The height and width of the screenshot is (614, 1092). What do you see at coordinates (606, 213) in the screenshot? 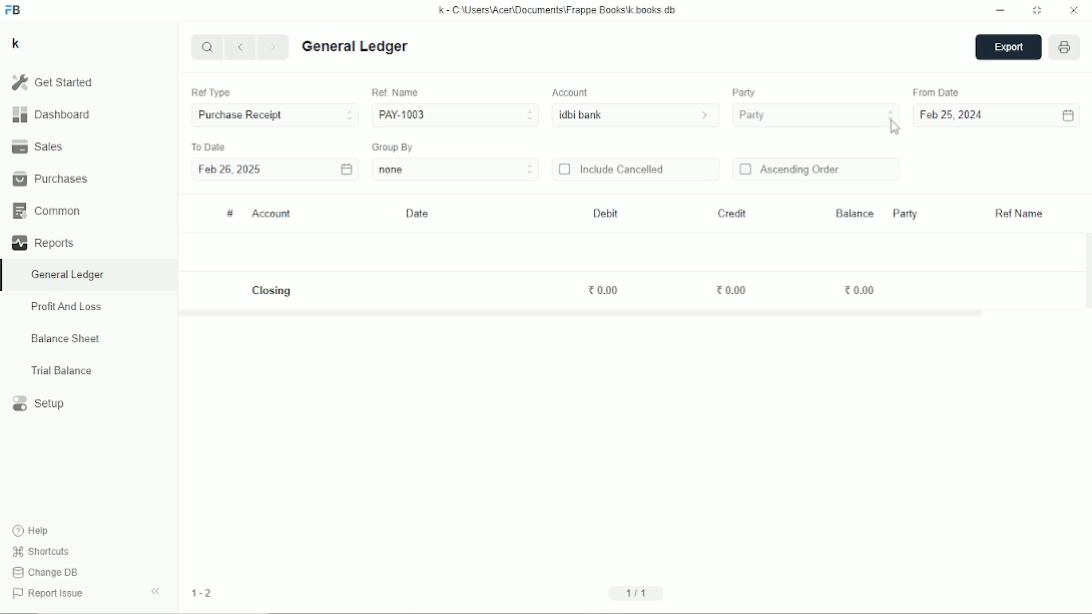
I see `Debit` at bounding box center [606, 213].